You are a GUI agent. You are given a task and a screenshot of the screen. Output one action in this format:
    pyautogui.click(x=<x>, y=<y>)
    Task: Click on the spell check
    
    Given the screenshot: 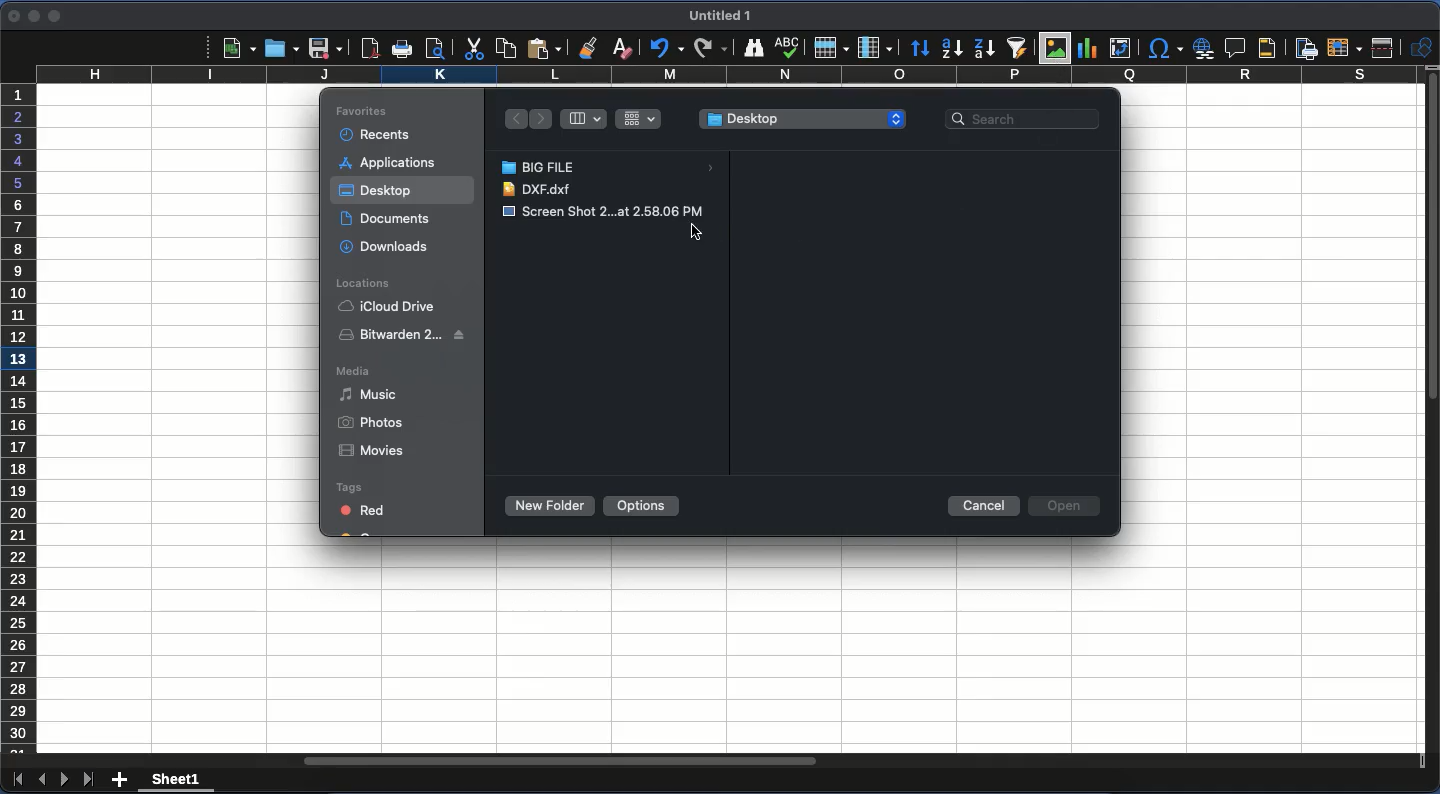 What is the action you would take?
    pyautogui.click(x=790, y=49)
    